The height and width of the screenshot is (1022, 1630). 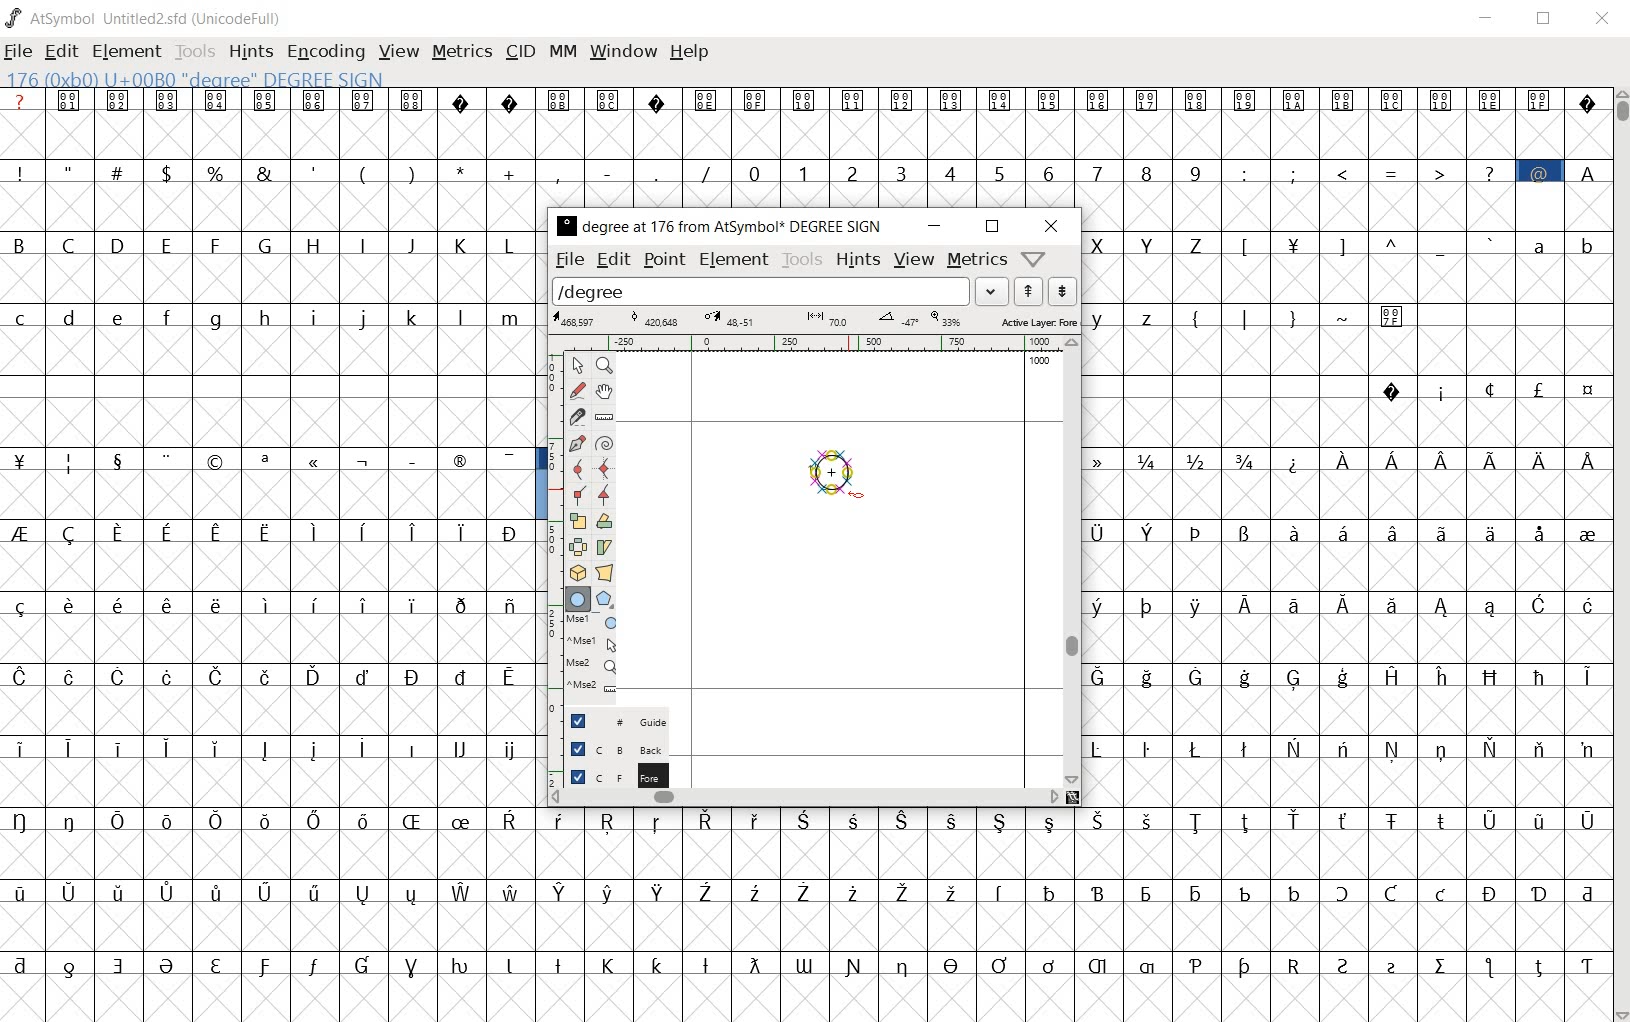 I want to click on tools, so click(x=801, y=260).